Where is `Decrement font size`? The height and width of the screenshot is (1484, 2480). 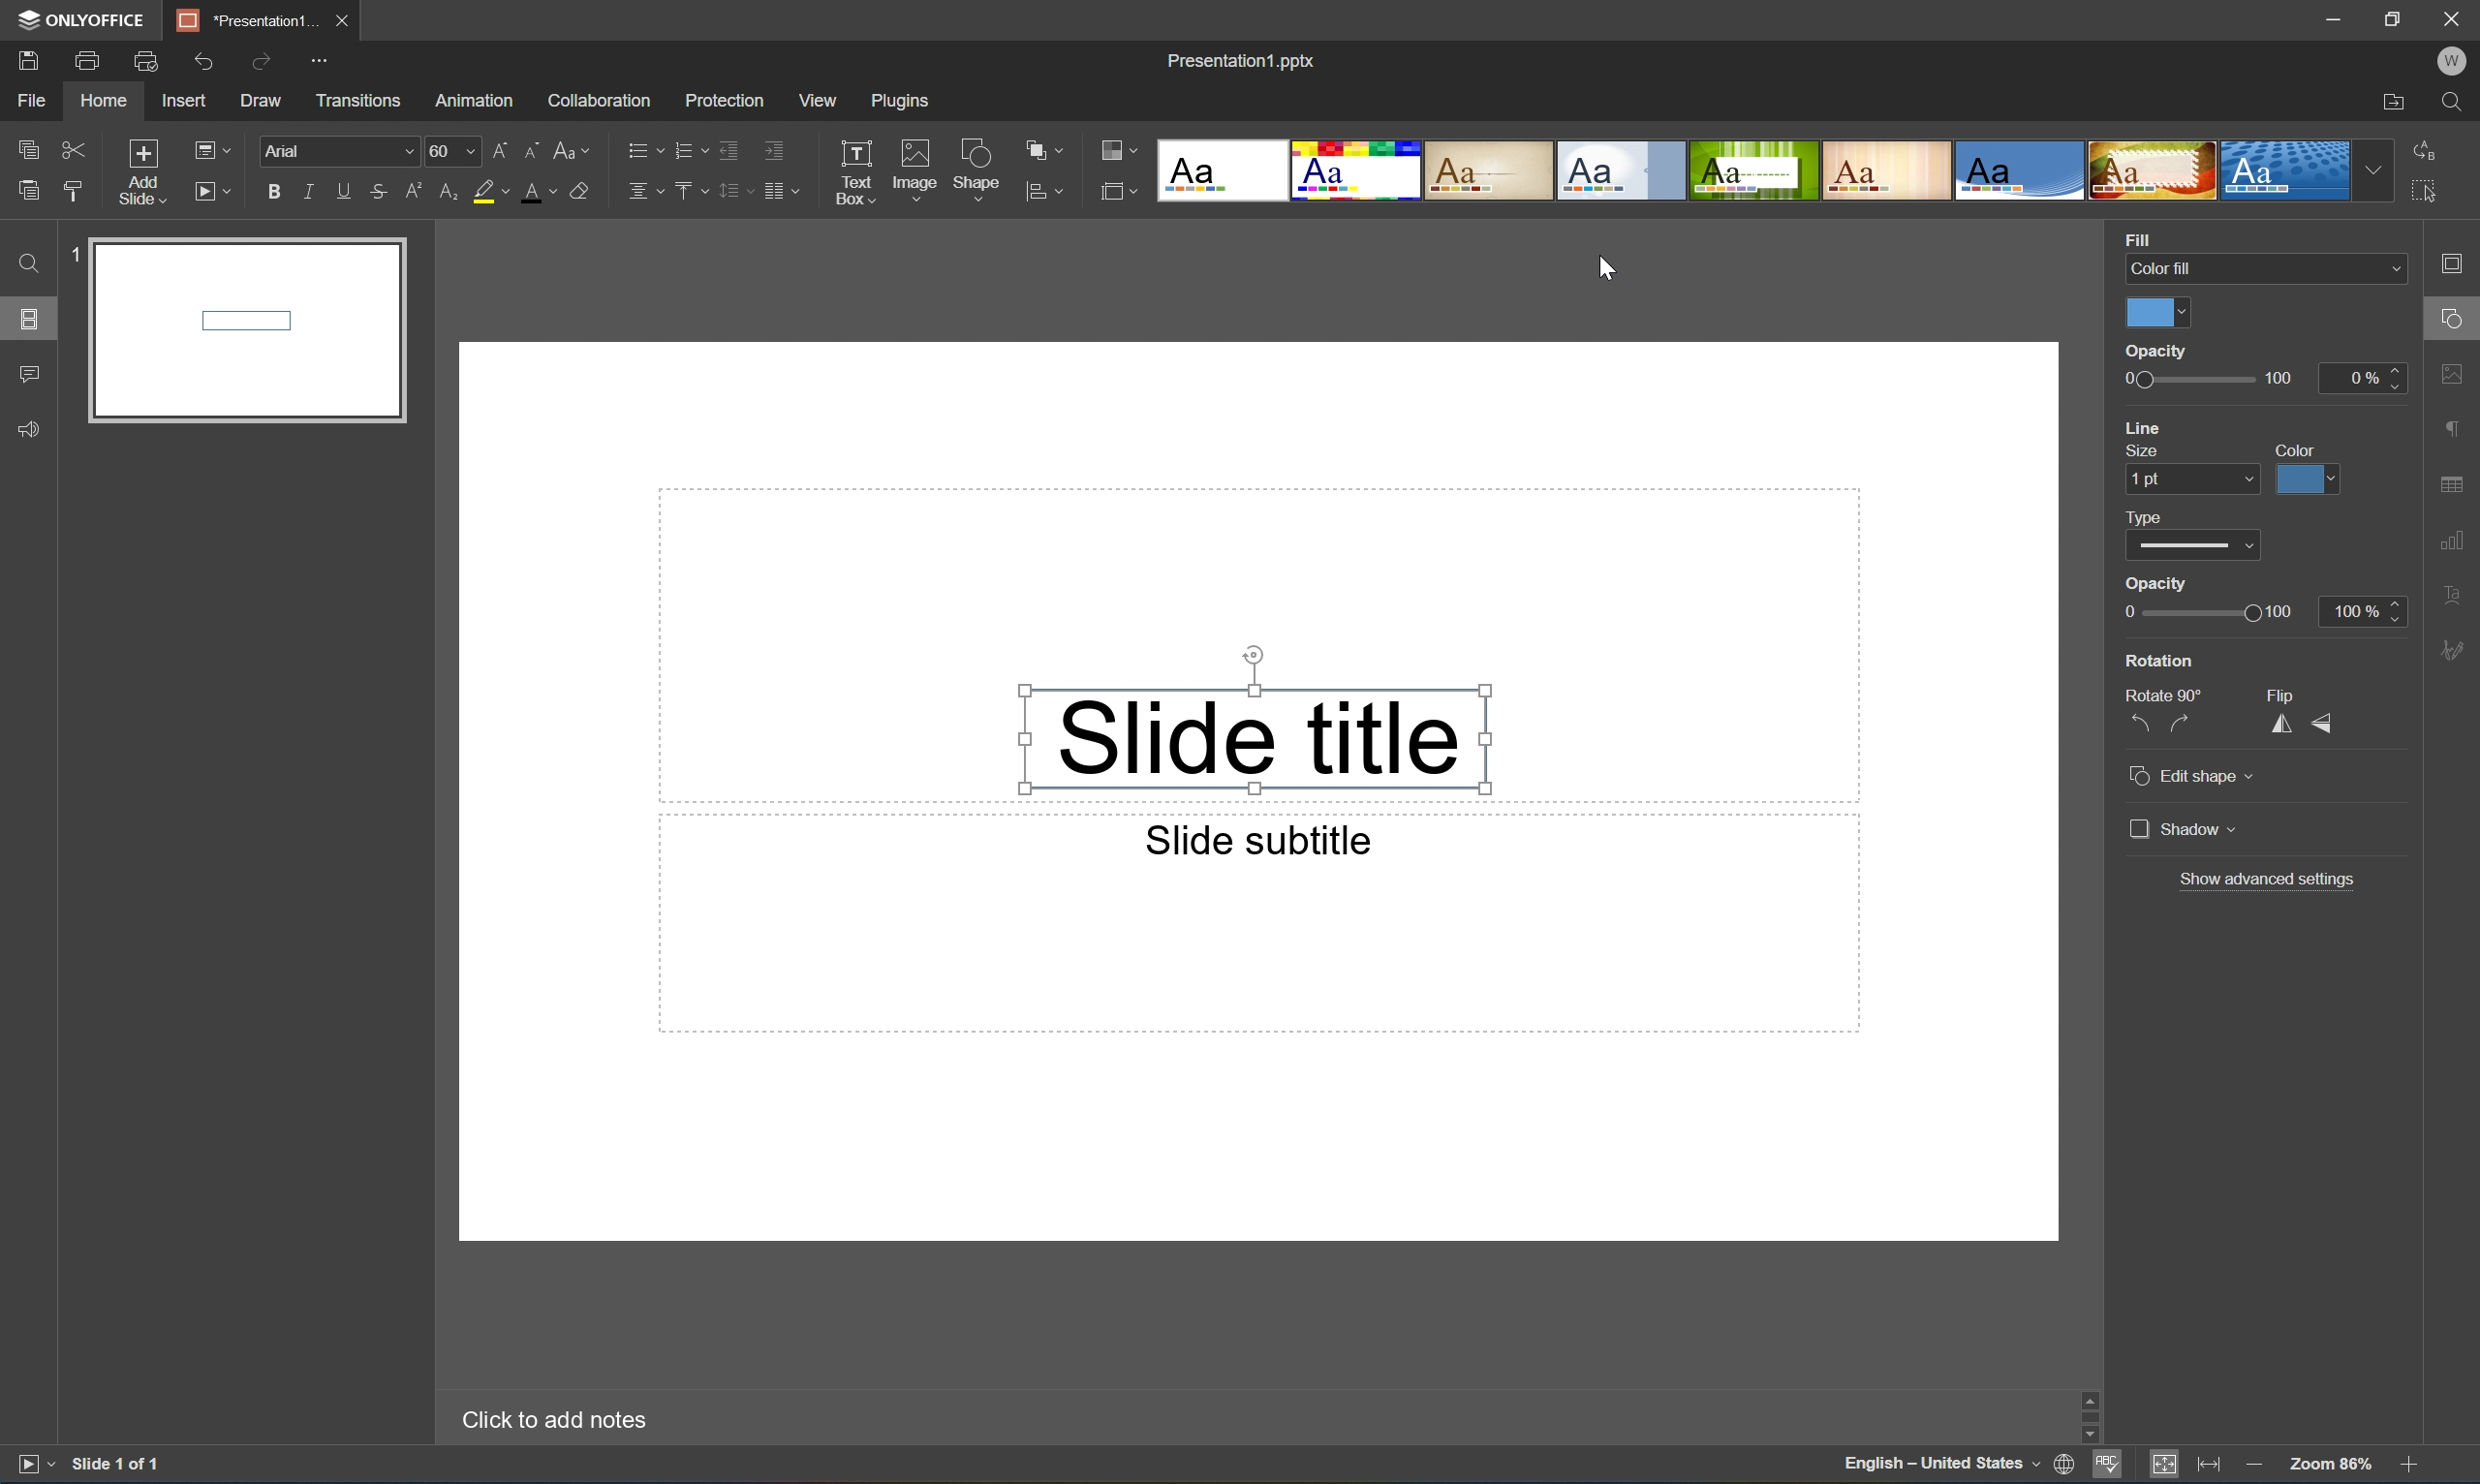
Decrement font size is located at coordinates (532, 148).